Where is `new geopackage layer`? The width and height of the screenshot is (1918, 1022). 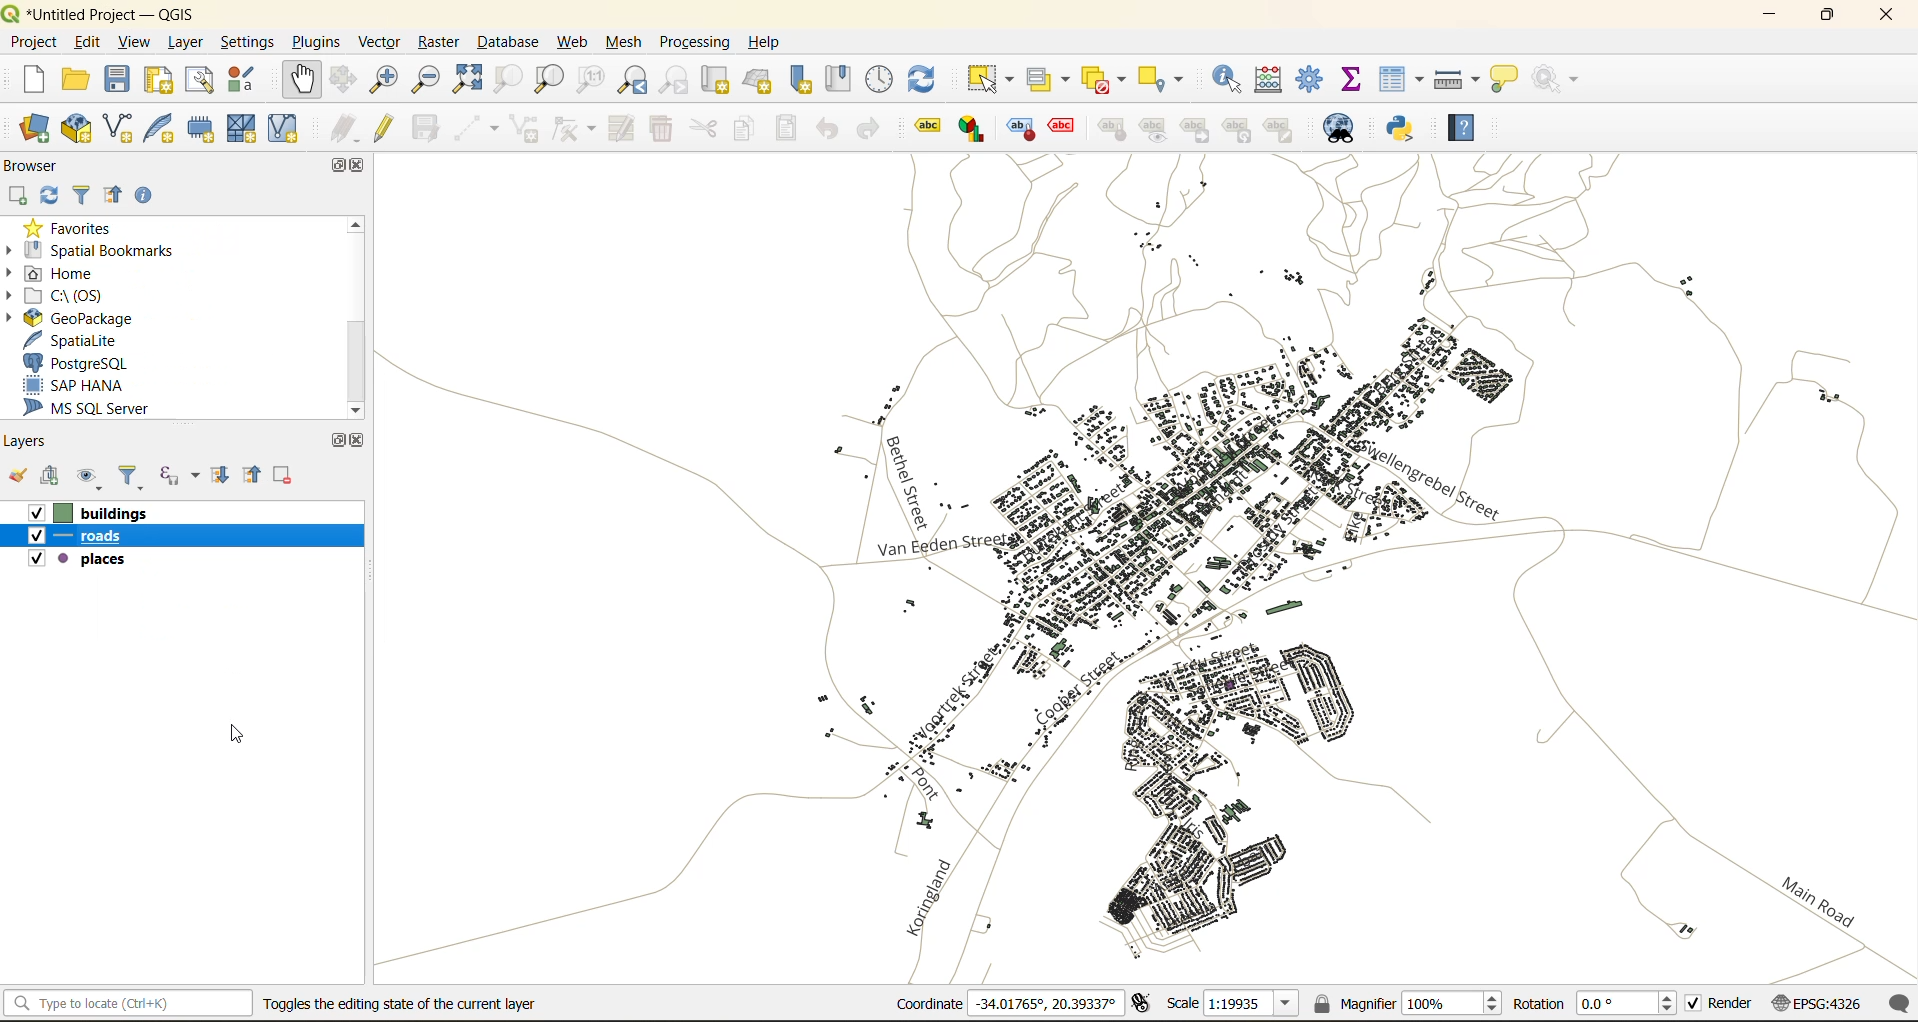 new geopackage layer is located at coordinates (79, 129).